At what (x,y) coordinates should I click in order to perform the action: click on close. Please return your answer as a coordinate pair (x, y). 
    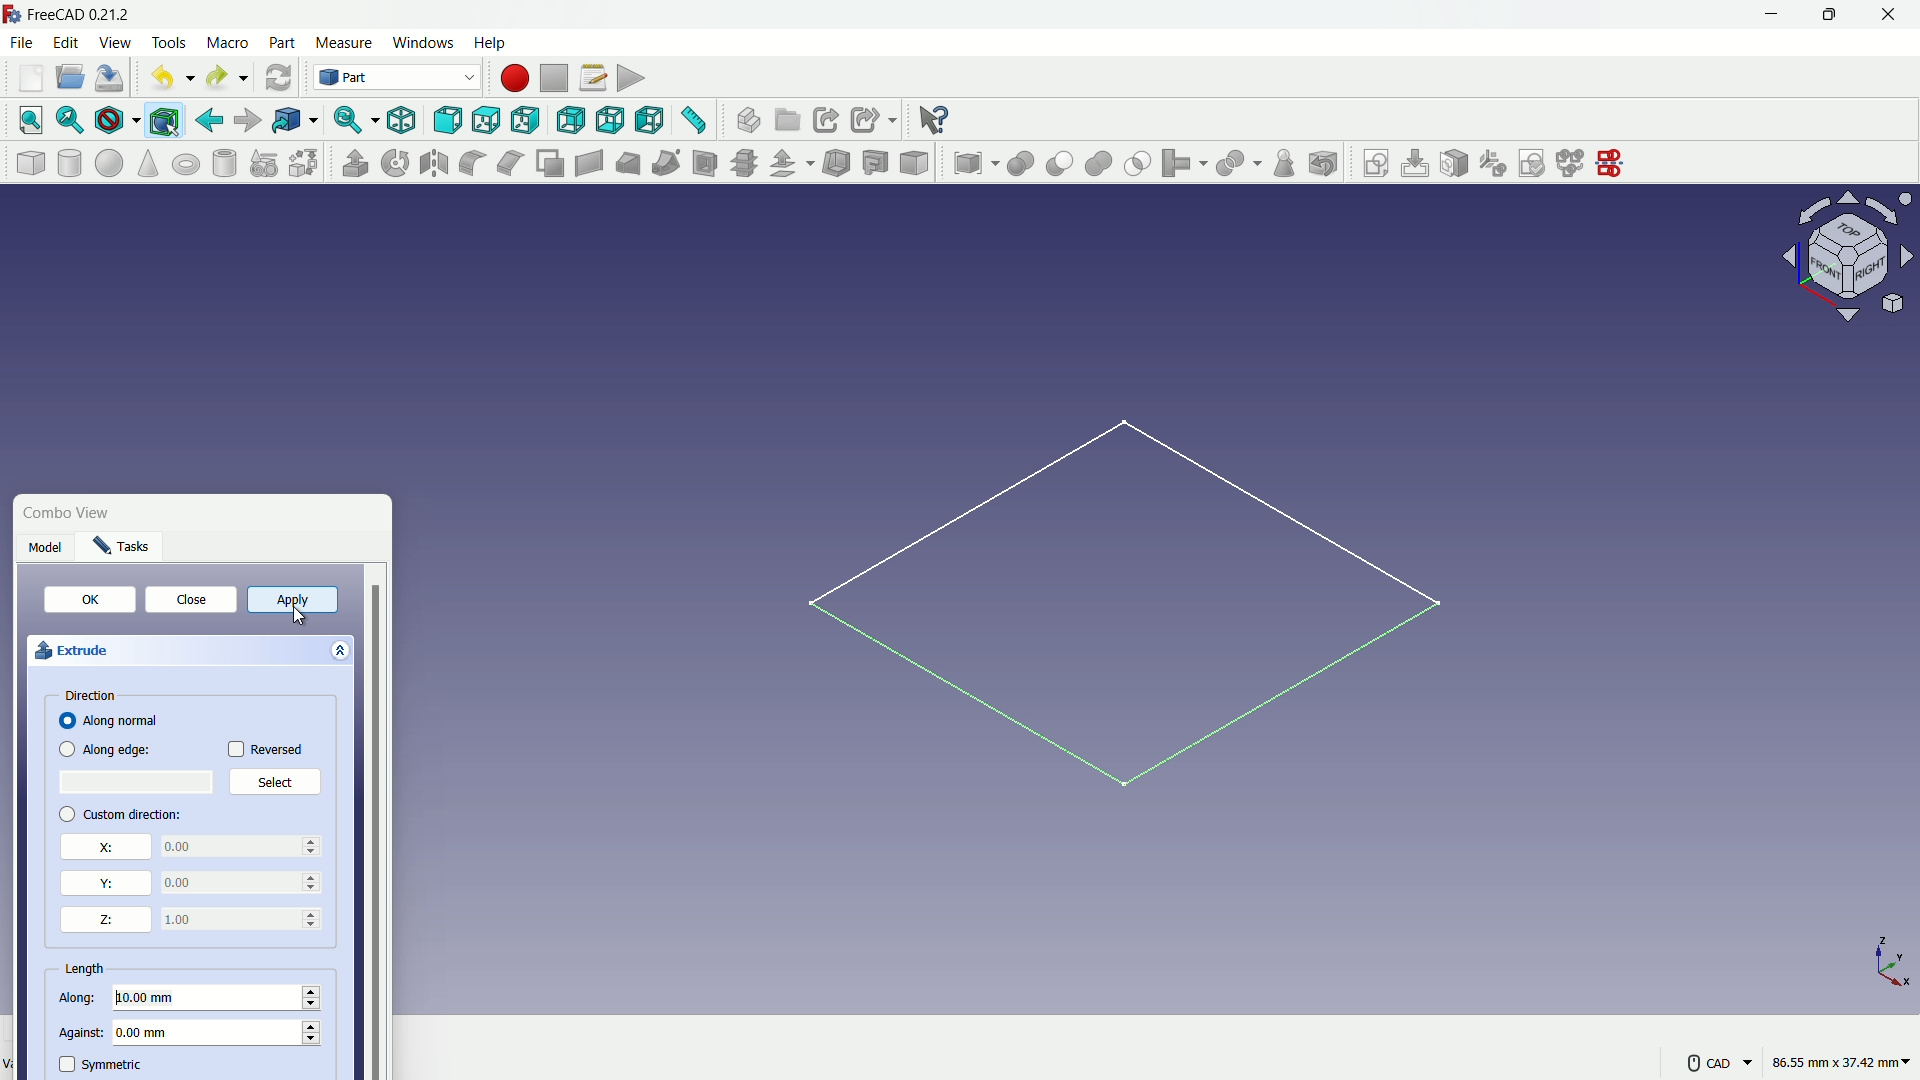
    Looking at the image, I should click on (188, 599).